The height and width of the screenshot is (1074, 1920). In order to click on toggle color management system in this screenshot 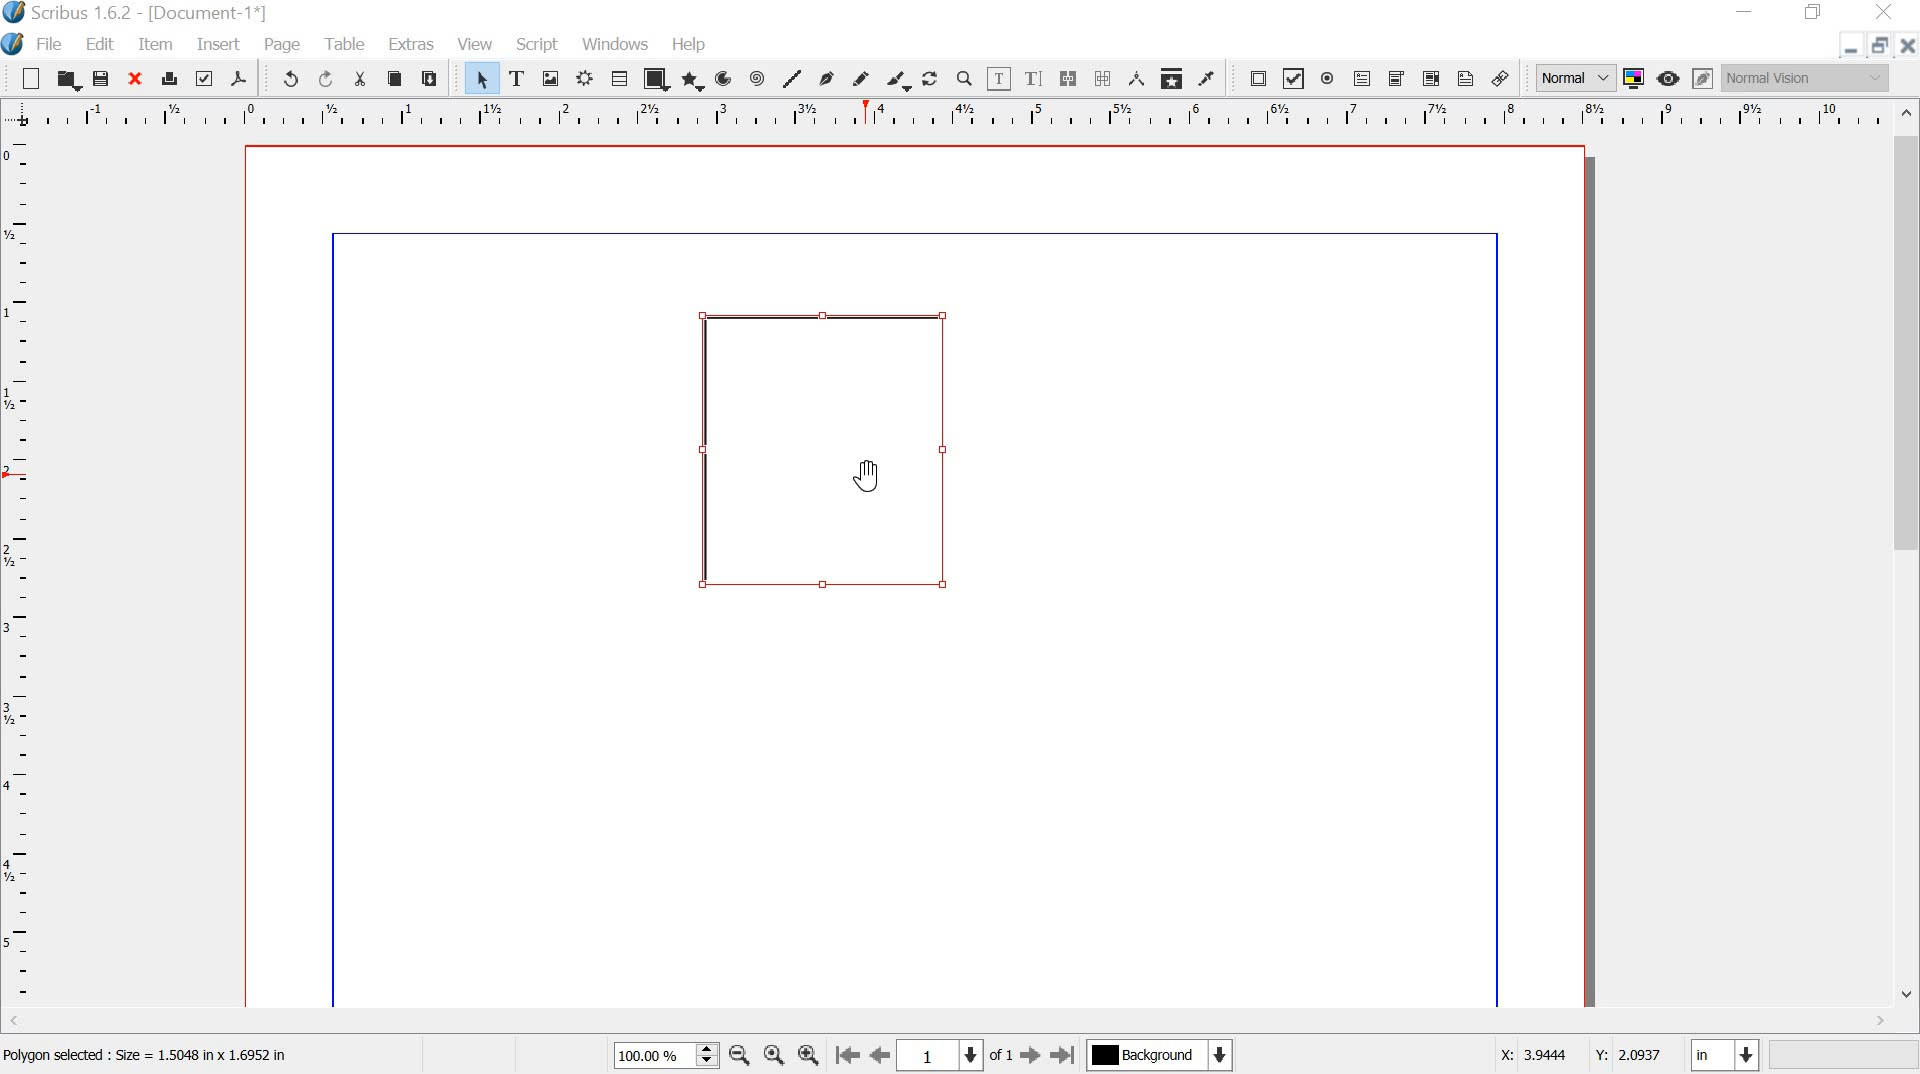, I will do `click(1637, 78)`.